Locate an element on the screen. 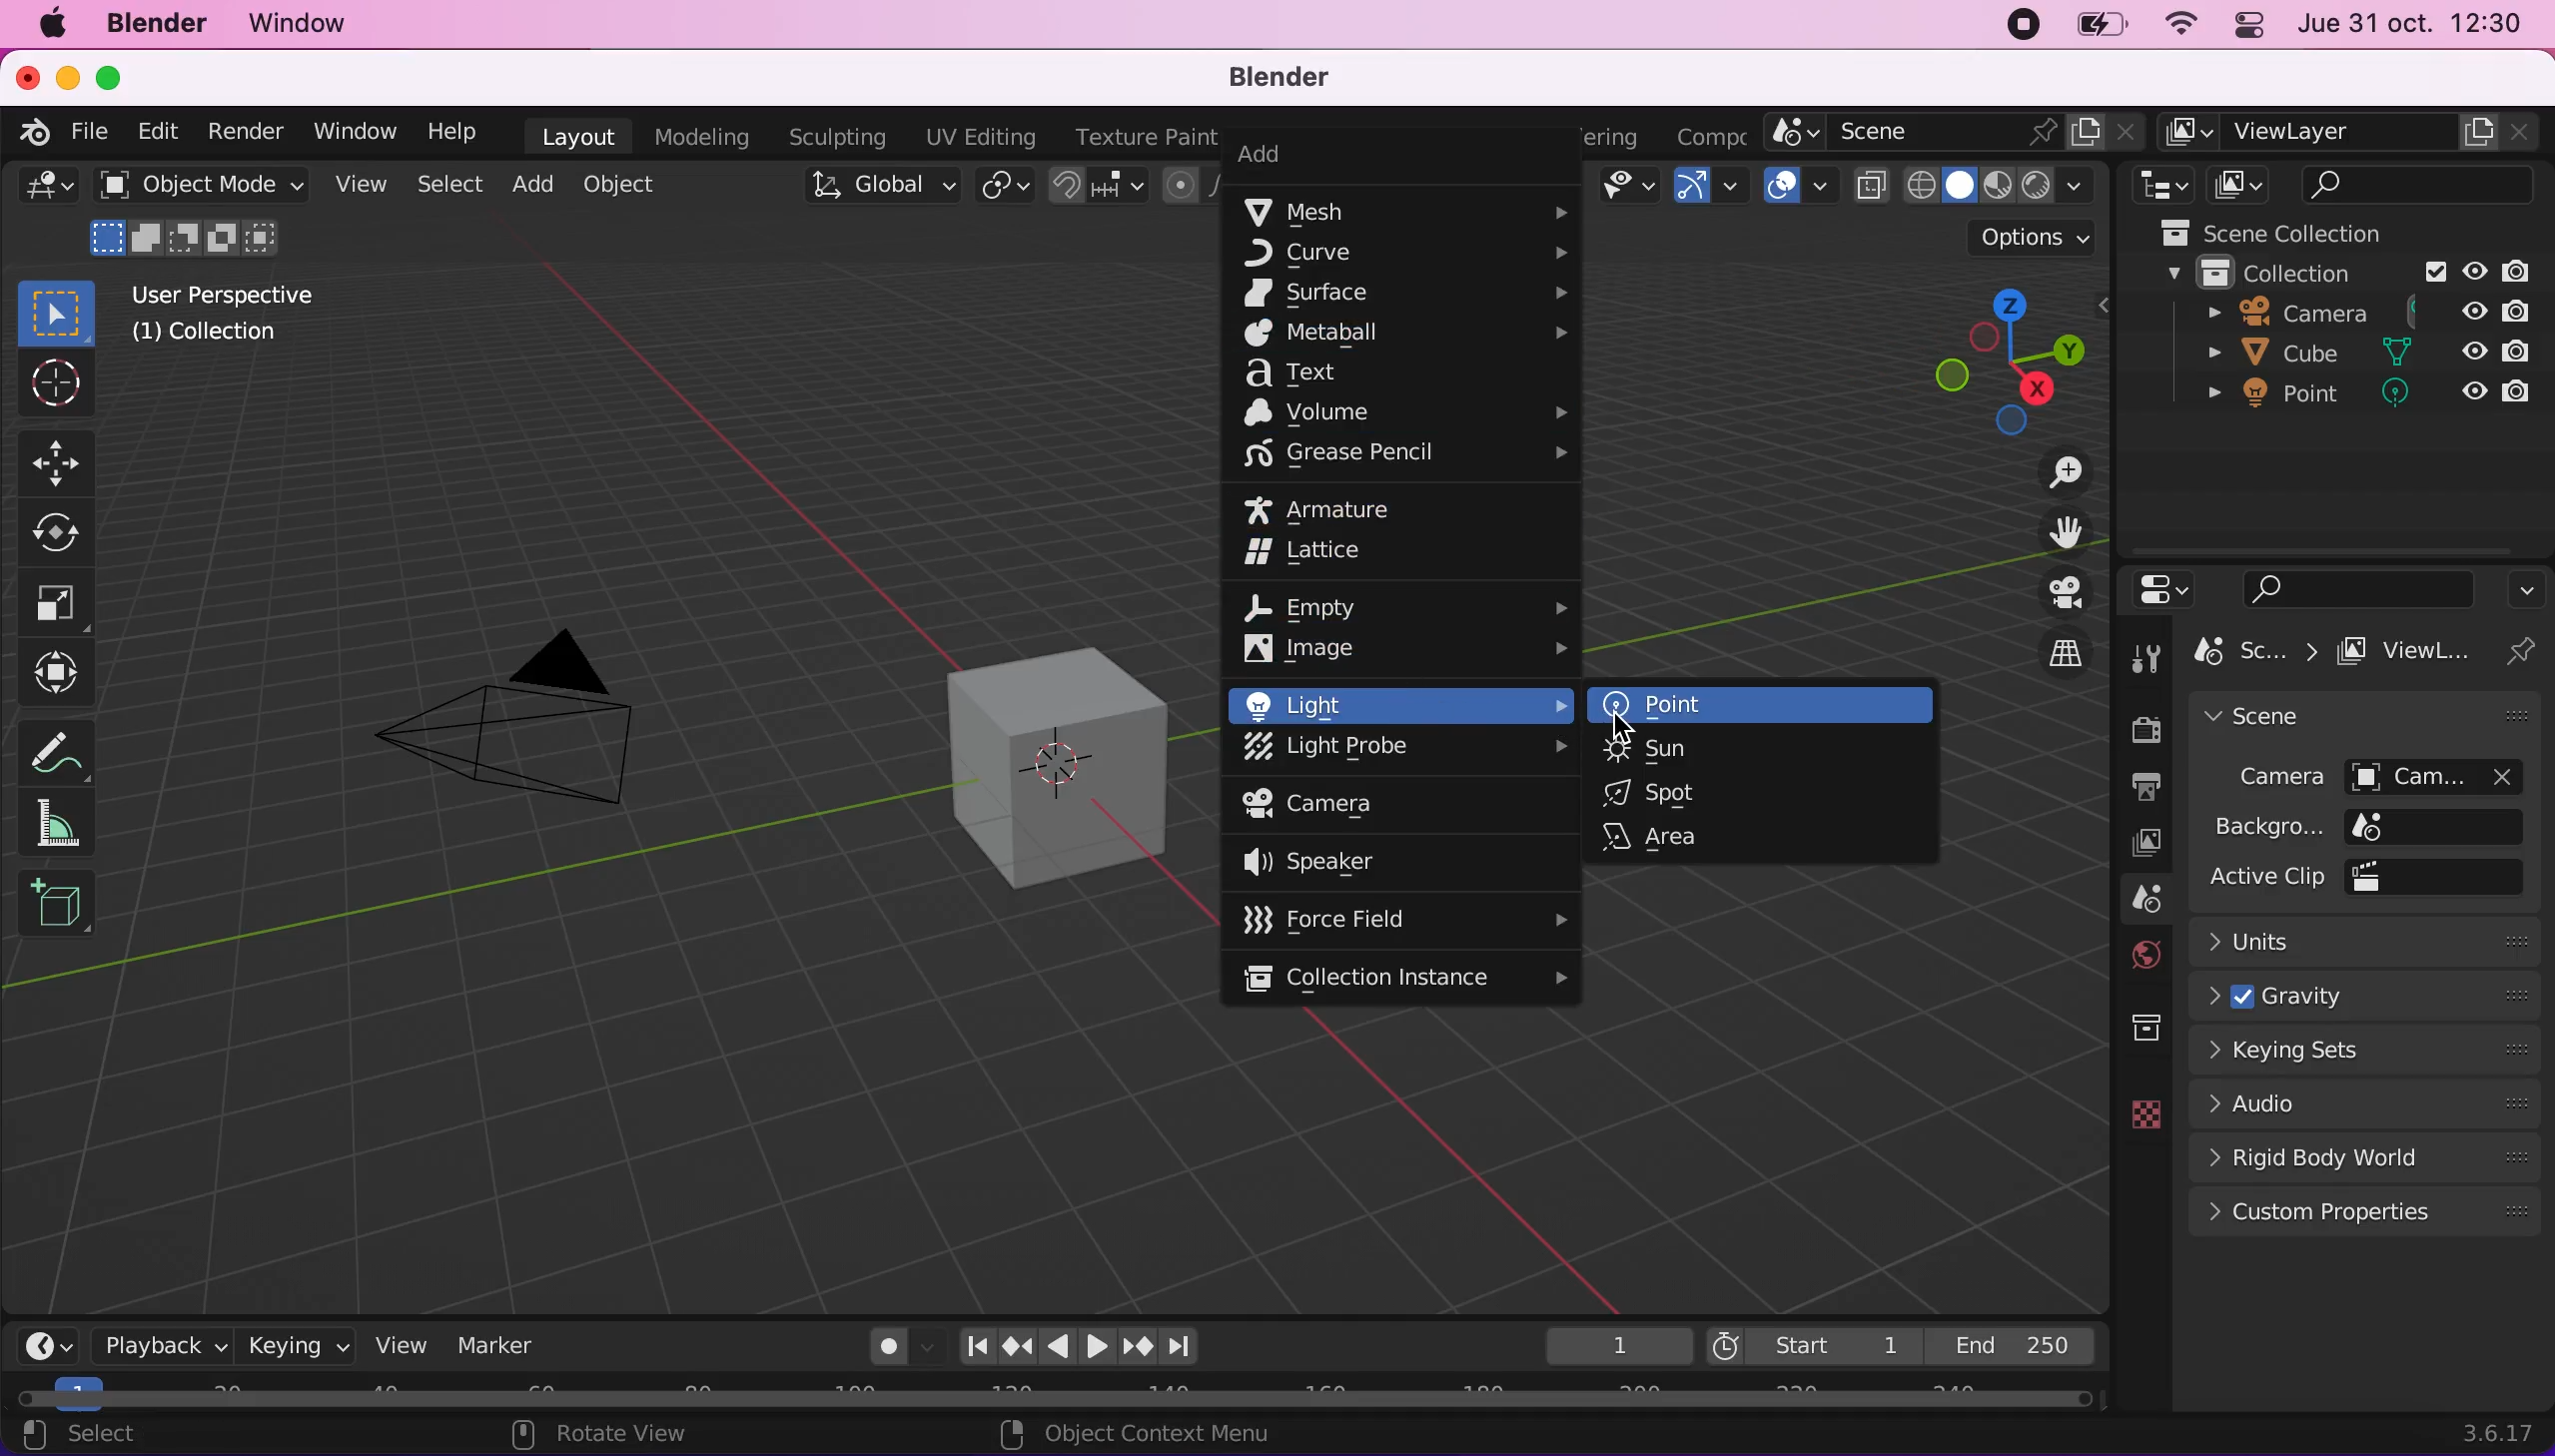 Image resolution: width=2555 pixels, height=1456 pixels. move is located at coordinates (57, 460).